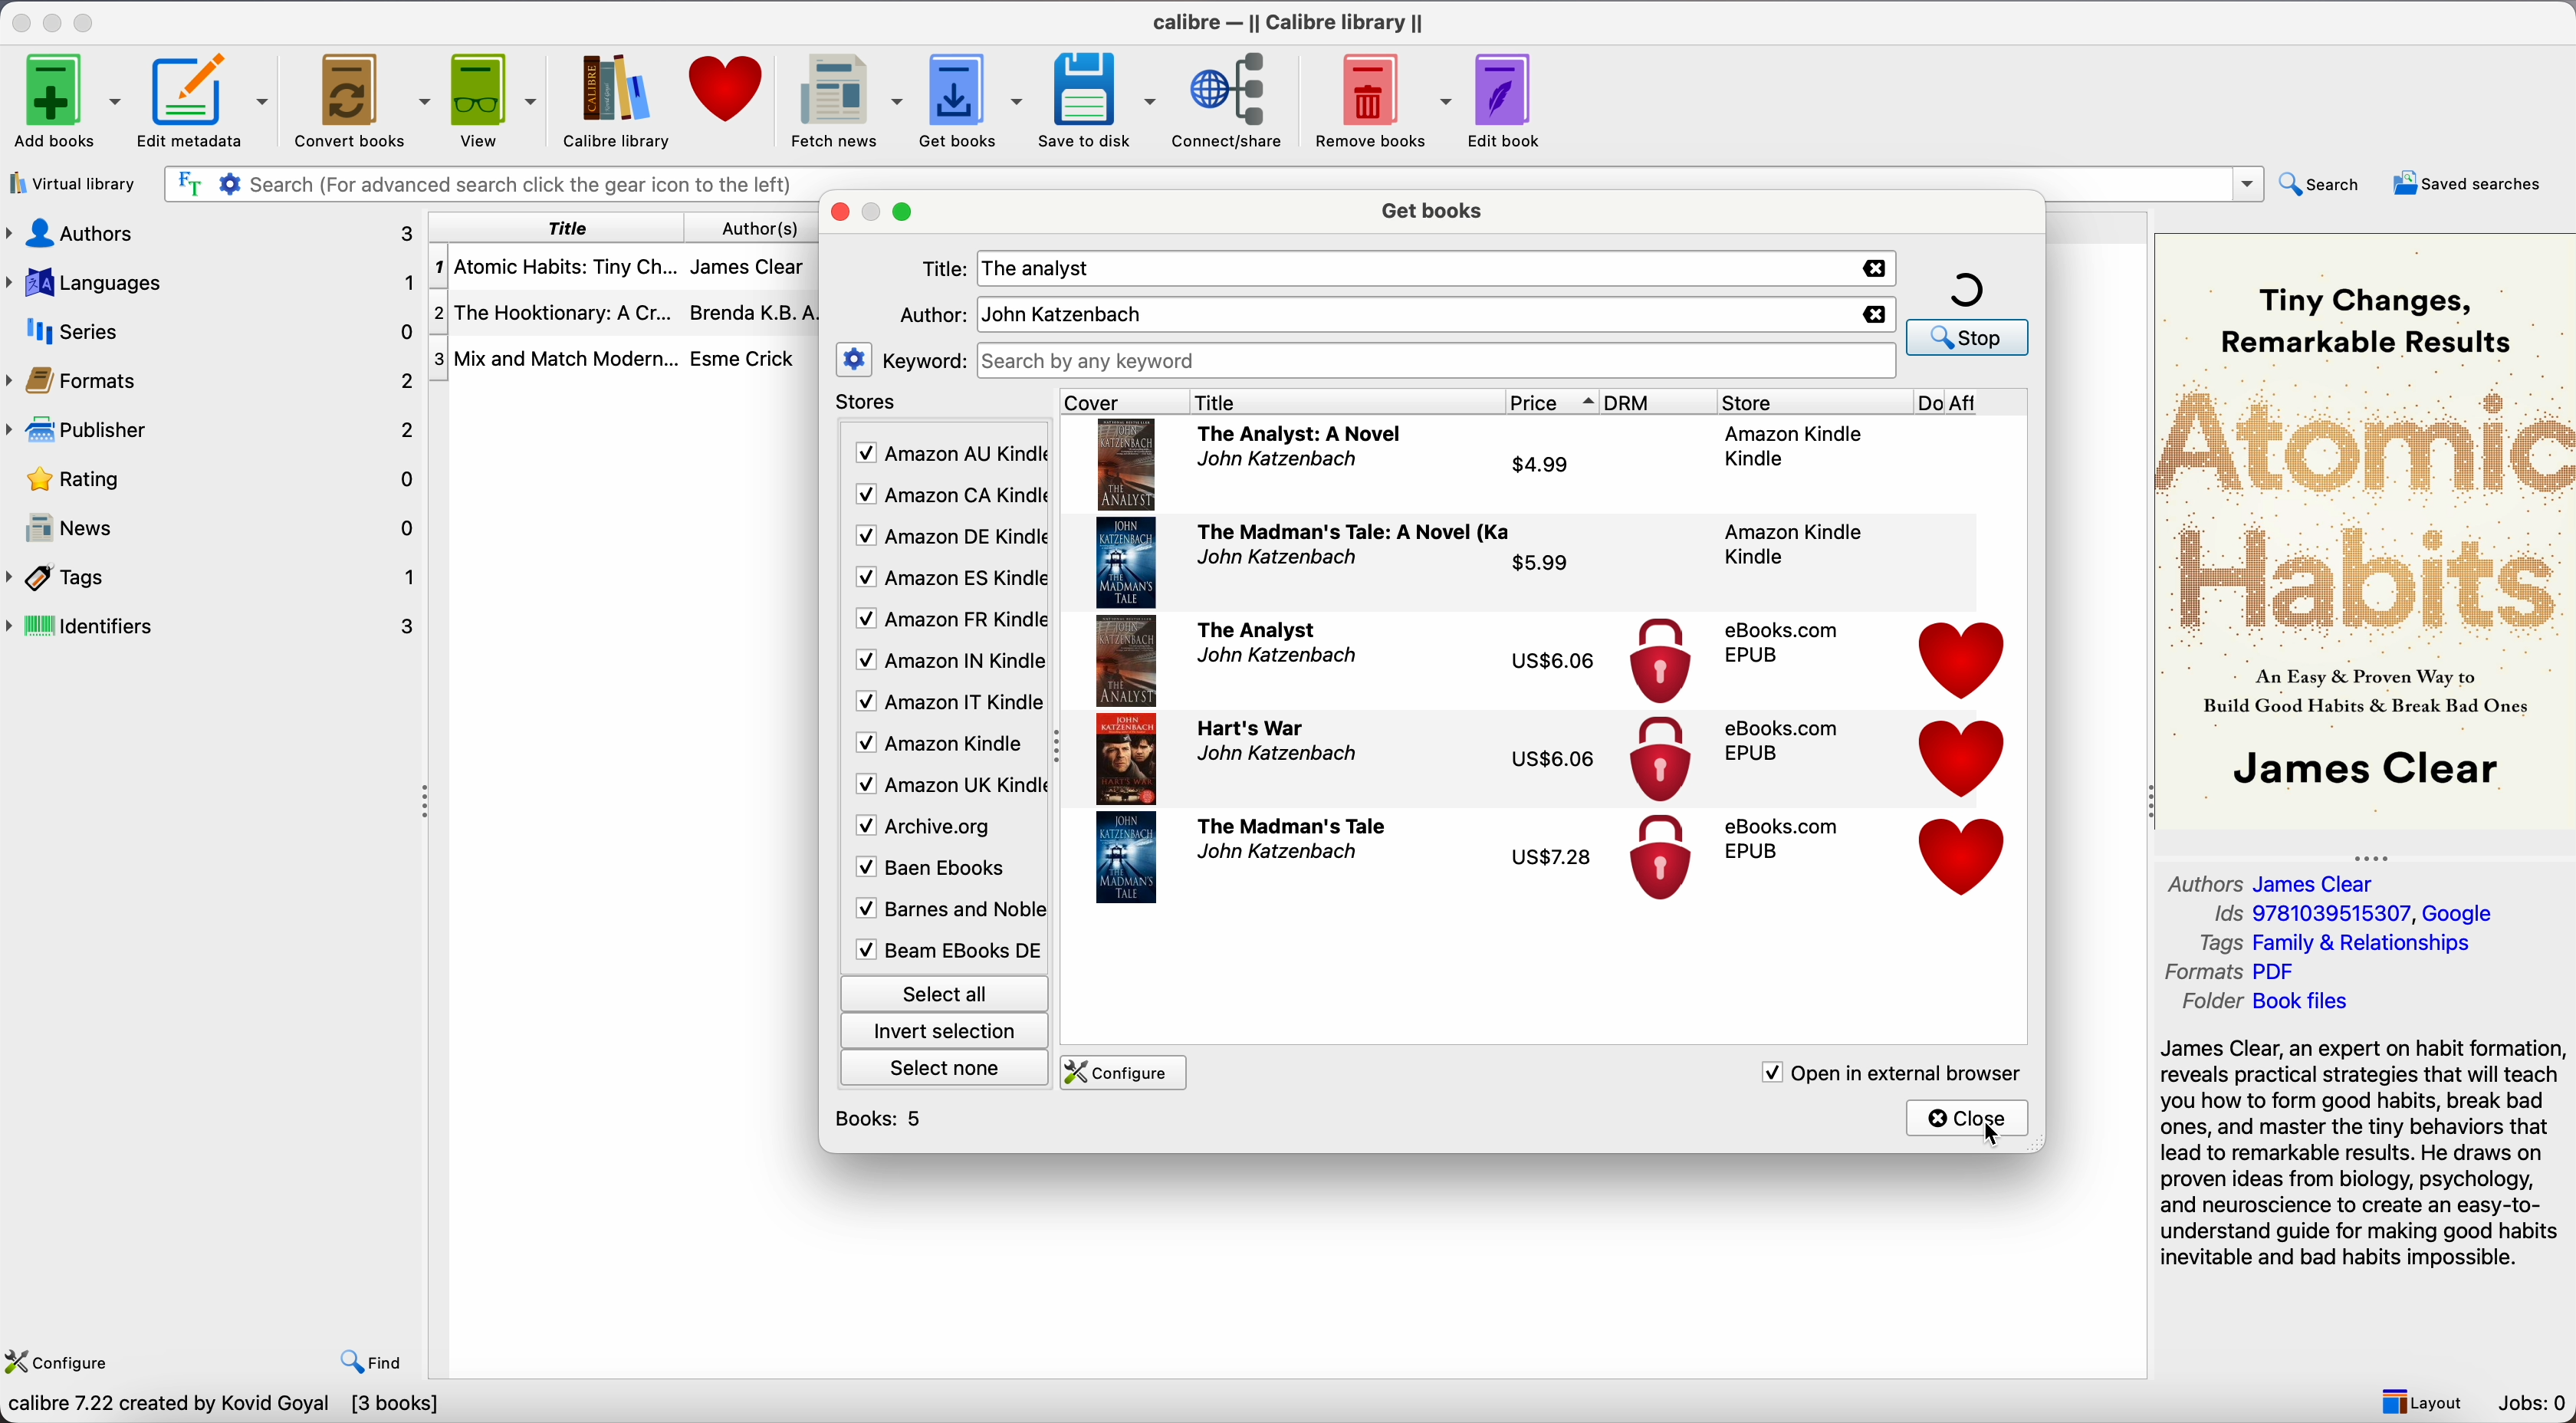 This screenshot has width=2576, height=1423. I want to click on Amazon Kindle, so click(943, 747).